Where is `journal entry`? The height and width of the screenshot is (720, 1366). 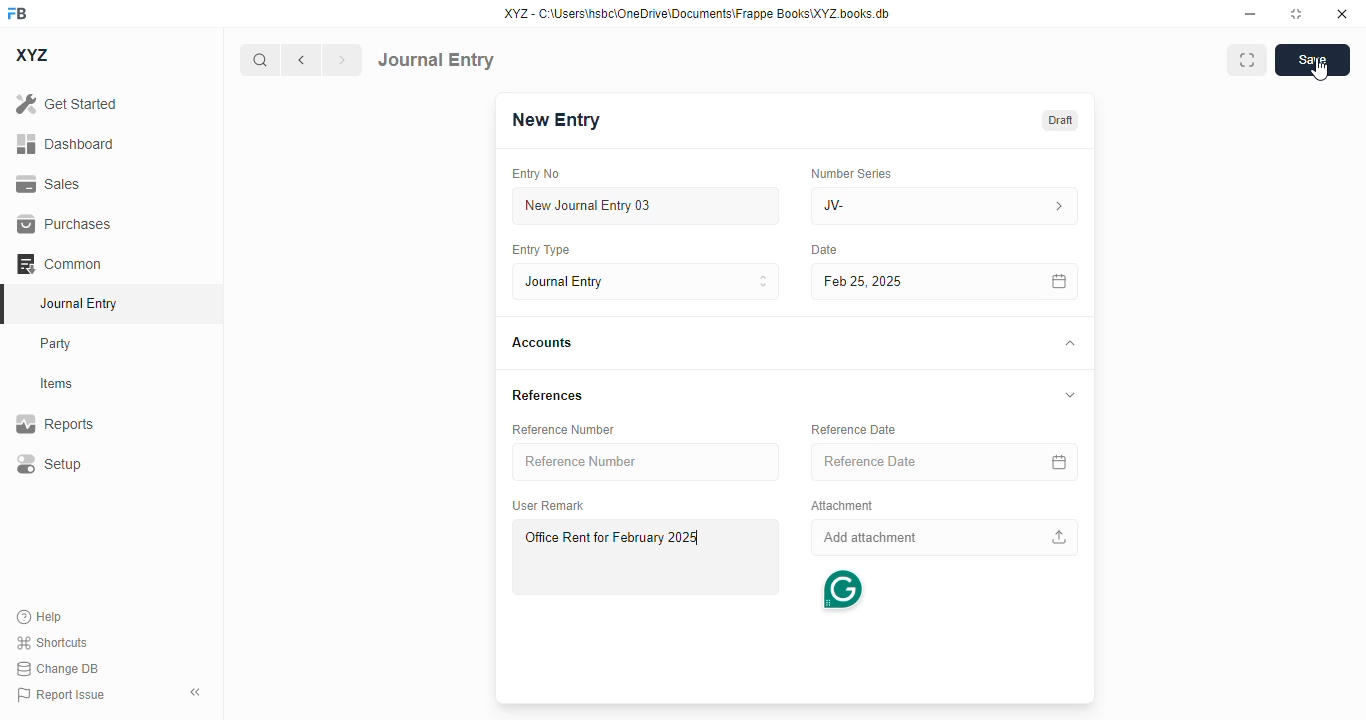 journal entry is located at coordinates (77, 303).